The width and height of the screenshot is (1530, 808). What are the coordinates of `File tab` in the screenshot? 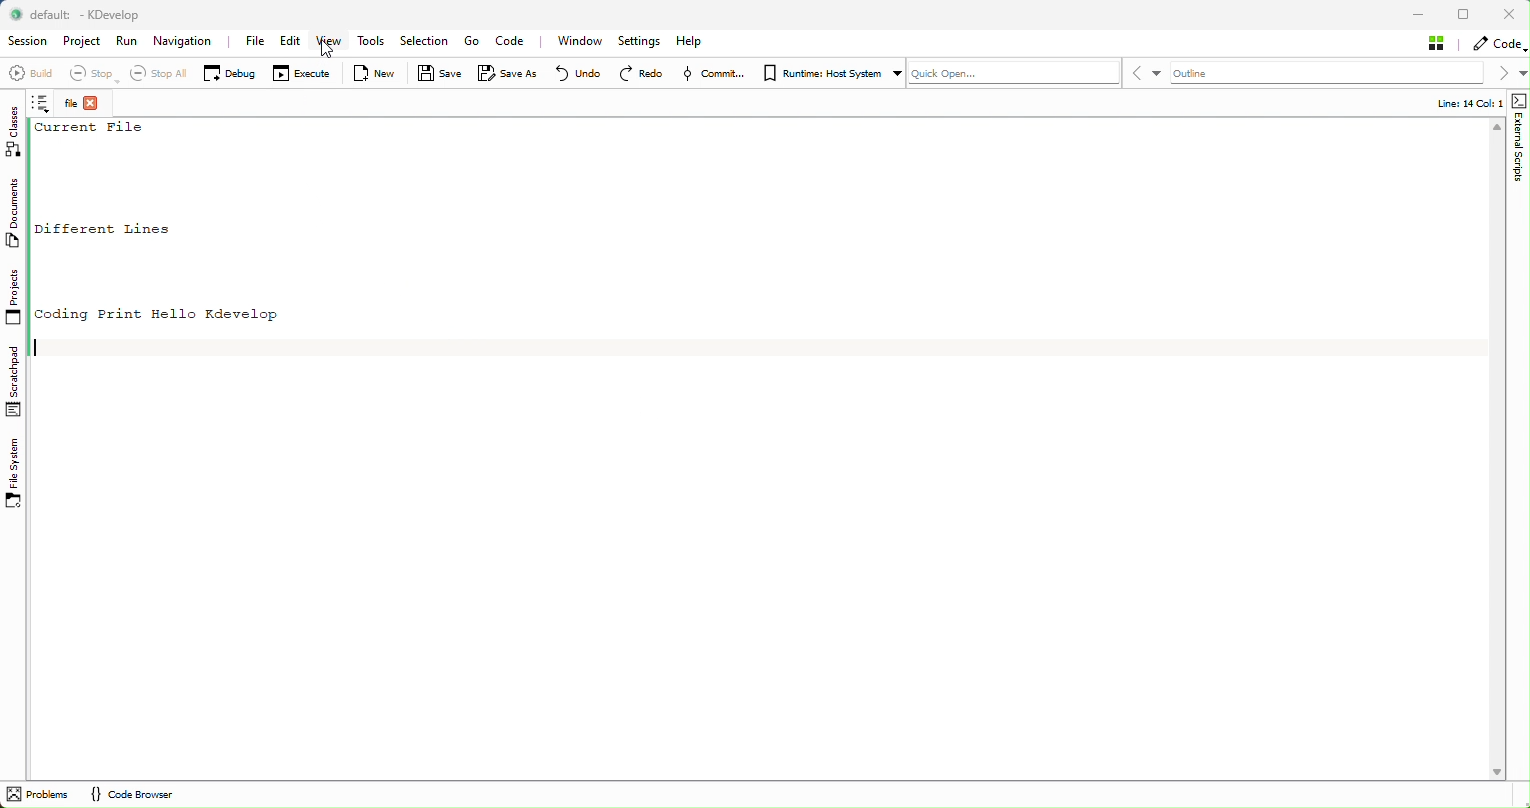 It's located at (84, 105).